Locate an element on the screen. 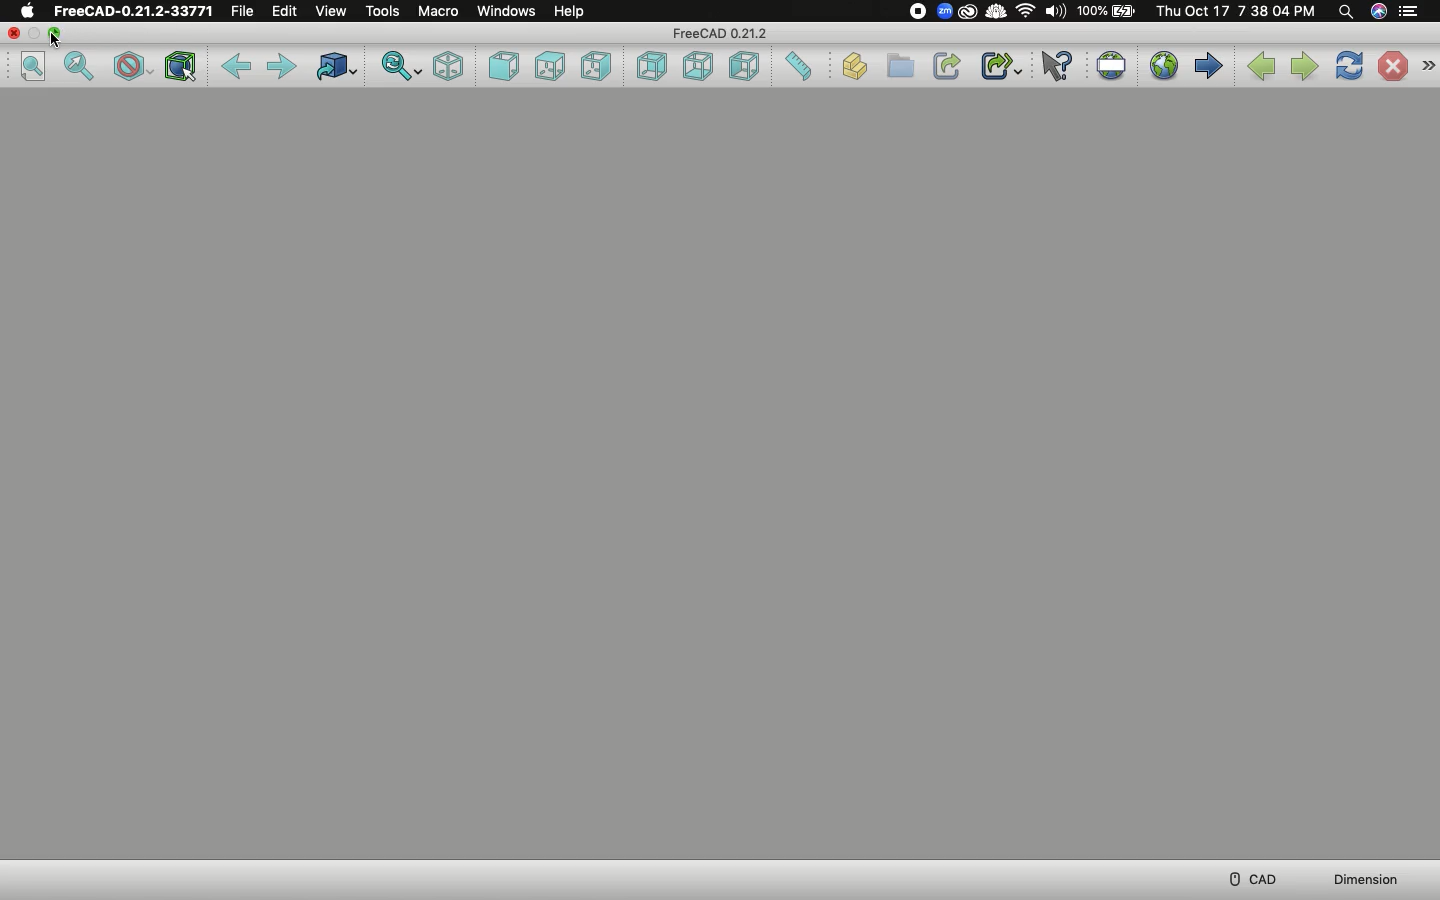 Image resolution: width=1440 pixels, height=900 pixels. Go to linked object is located at coordinates (337, 67).